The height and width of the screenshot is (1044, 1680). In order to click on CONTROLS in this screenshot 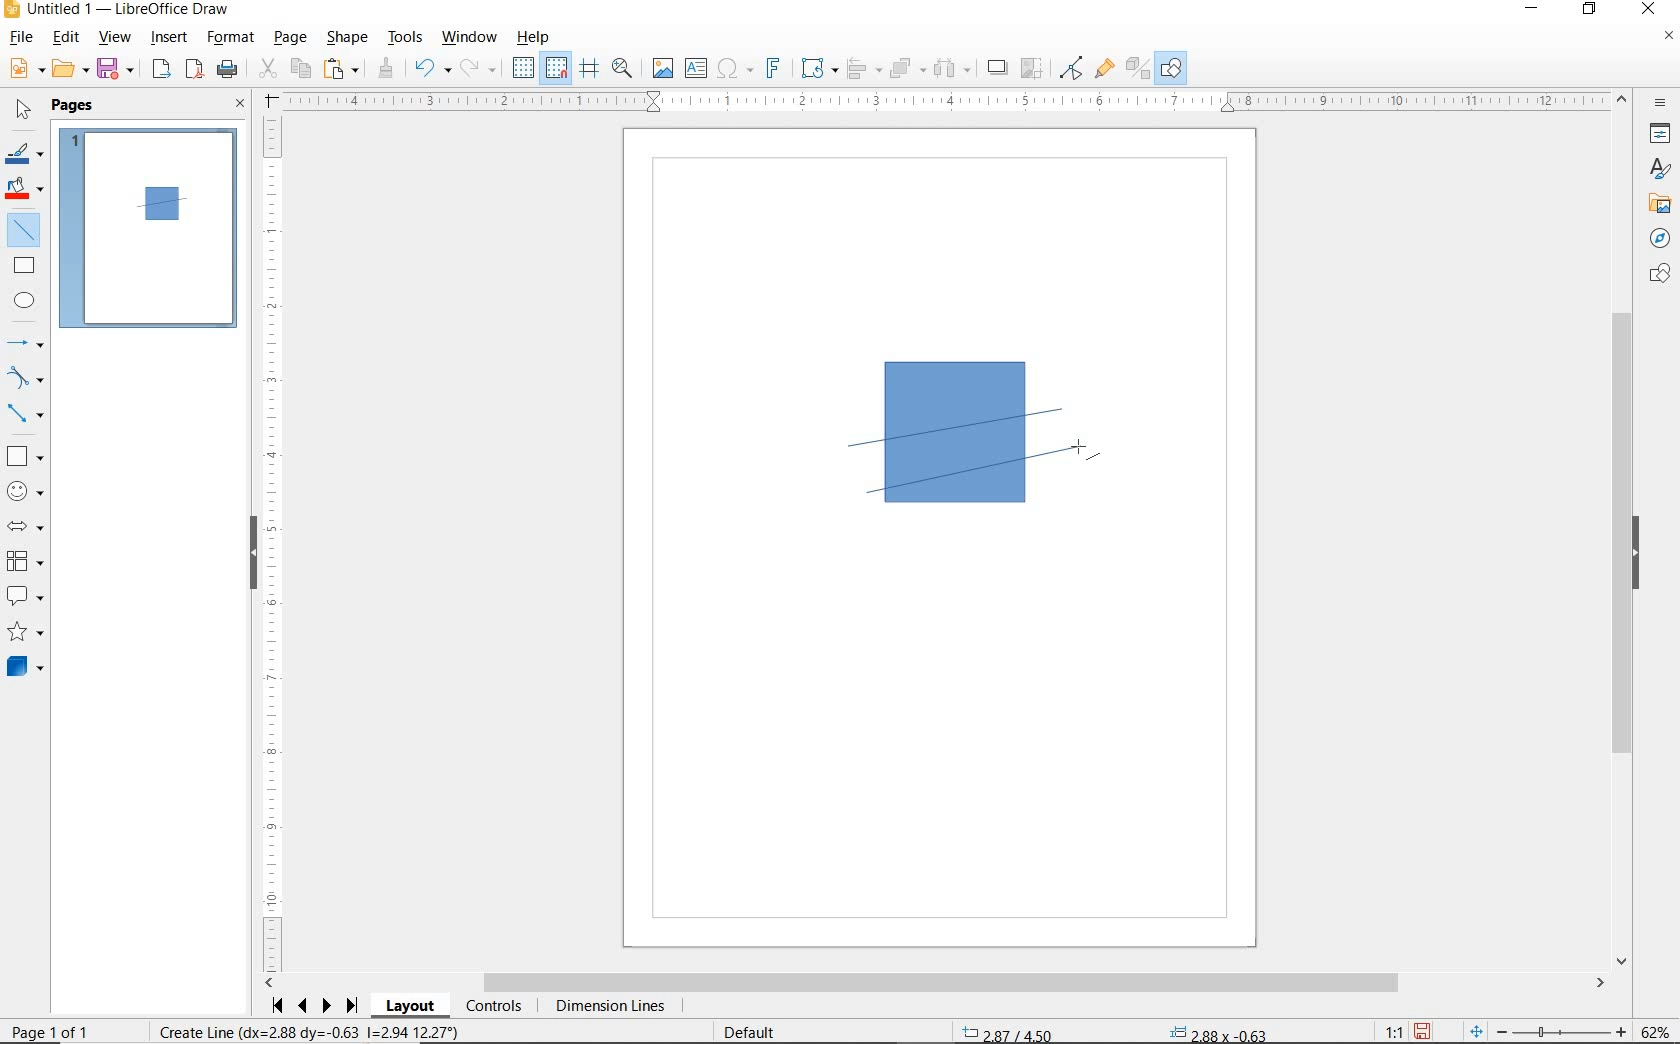, I will do `click(493, 1007)`.